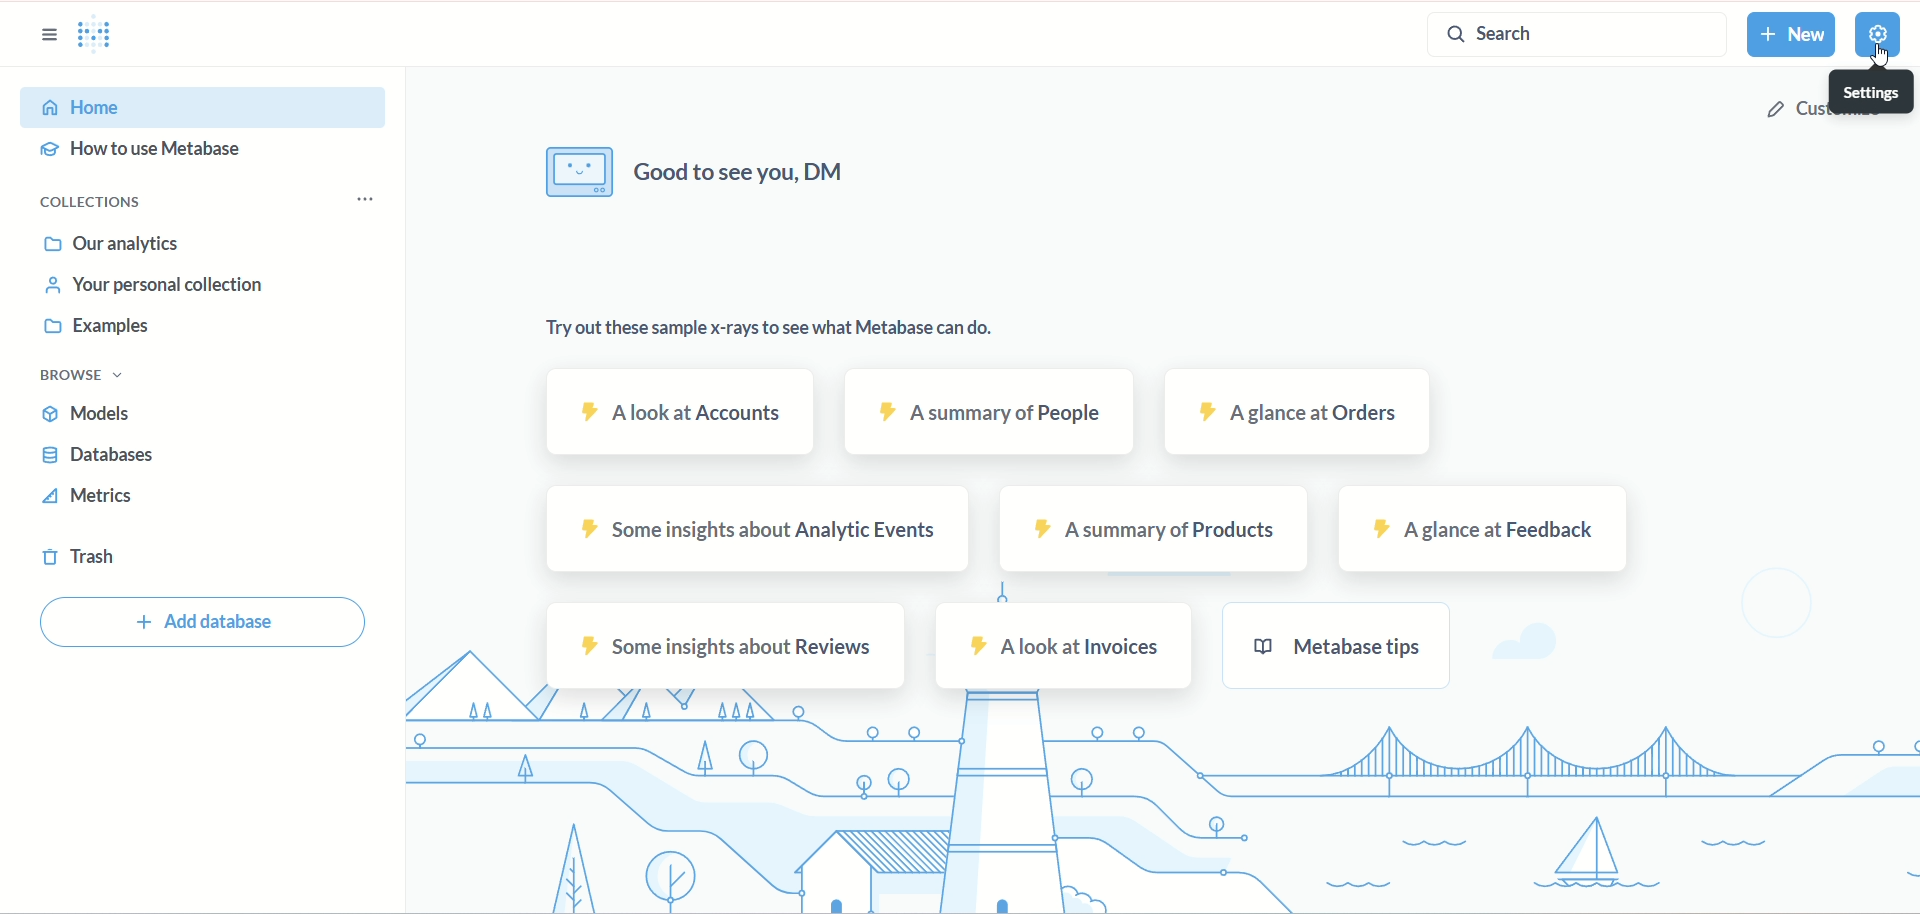 The width and height of the screenshot is (1920, 914). What do you see at coordinates (364, 197) in the screenshot?
I see `more` at bounding box center [364, 197].